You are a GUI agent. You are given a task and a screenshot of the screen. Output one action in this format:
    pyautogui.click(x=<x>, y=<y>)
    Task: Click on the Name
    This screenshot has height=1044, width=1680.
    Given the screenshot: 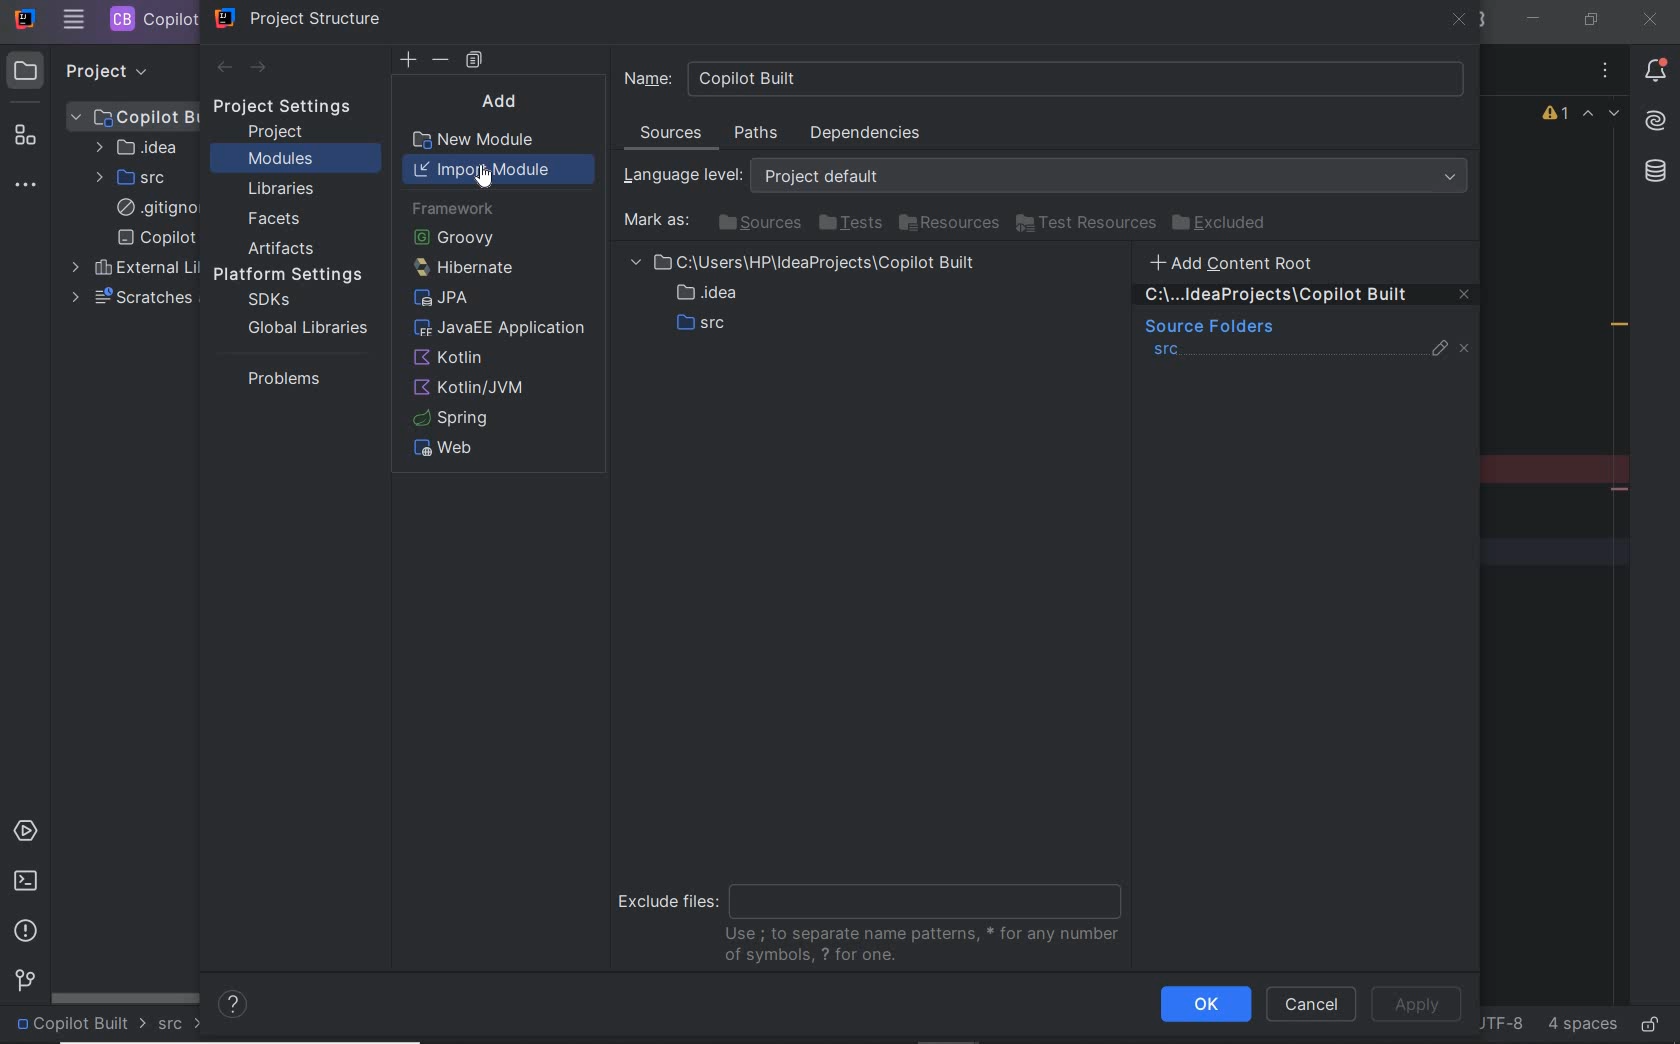 What is the action you would take?
    pyautogui.click(x=1045, y=78)
    